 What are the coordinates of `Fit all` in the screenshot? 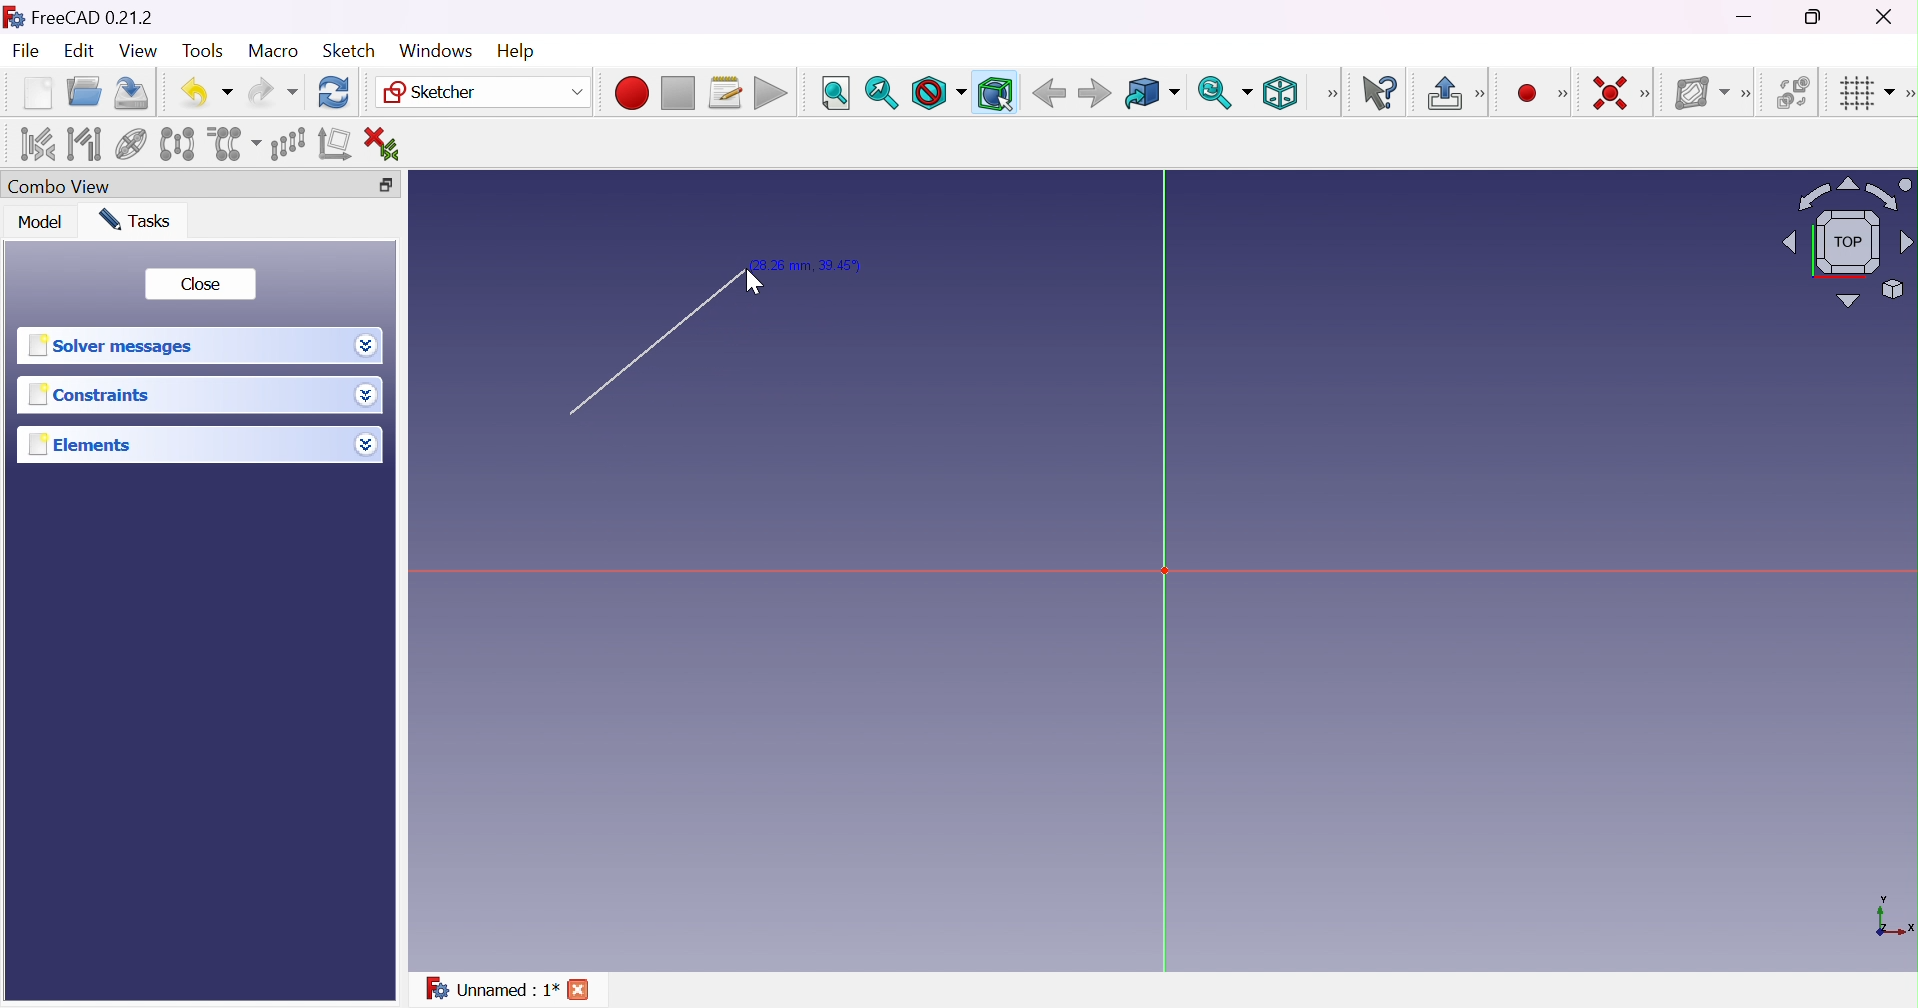 It's located at (834, 93).